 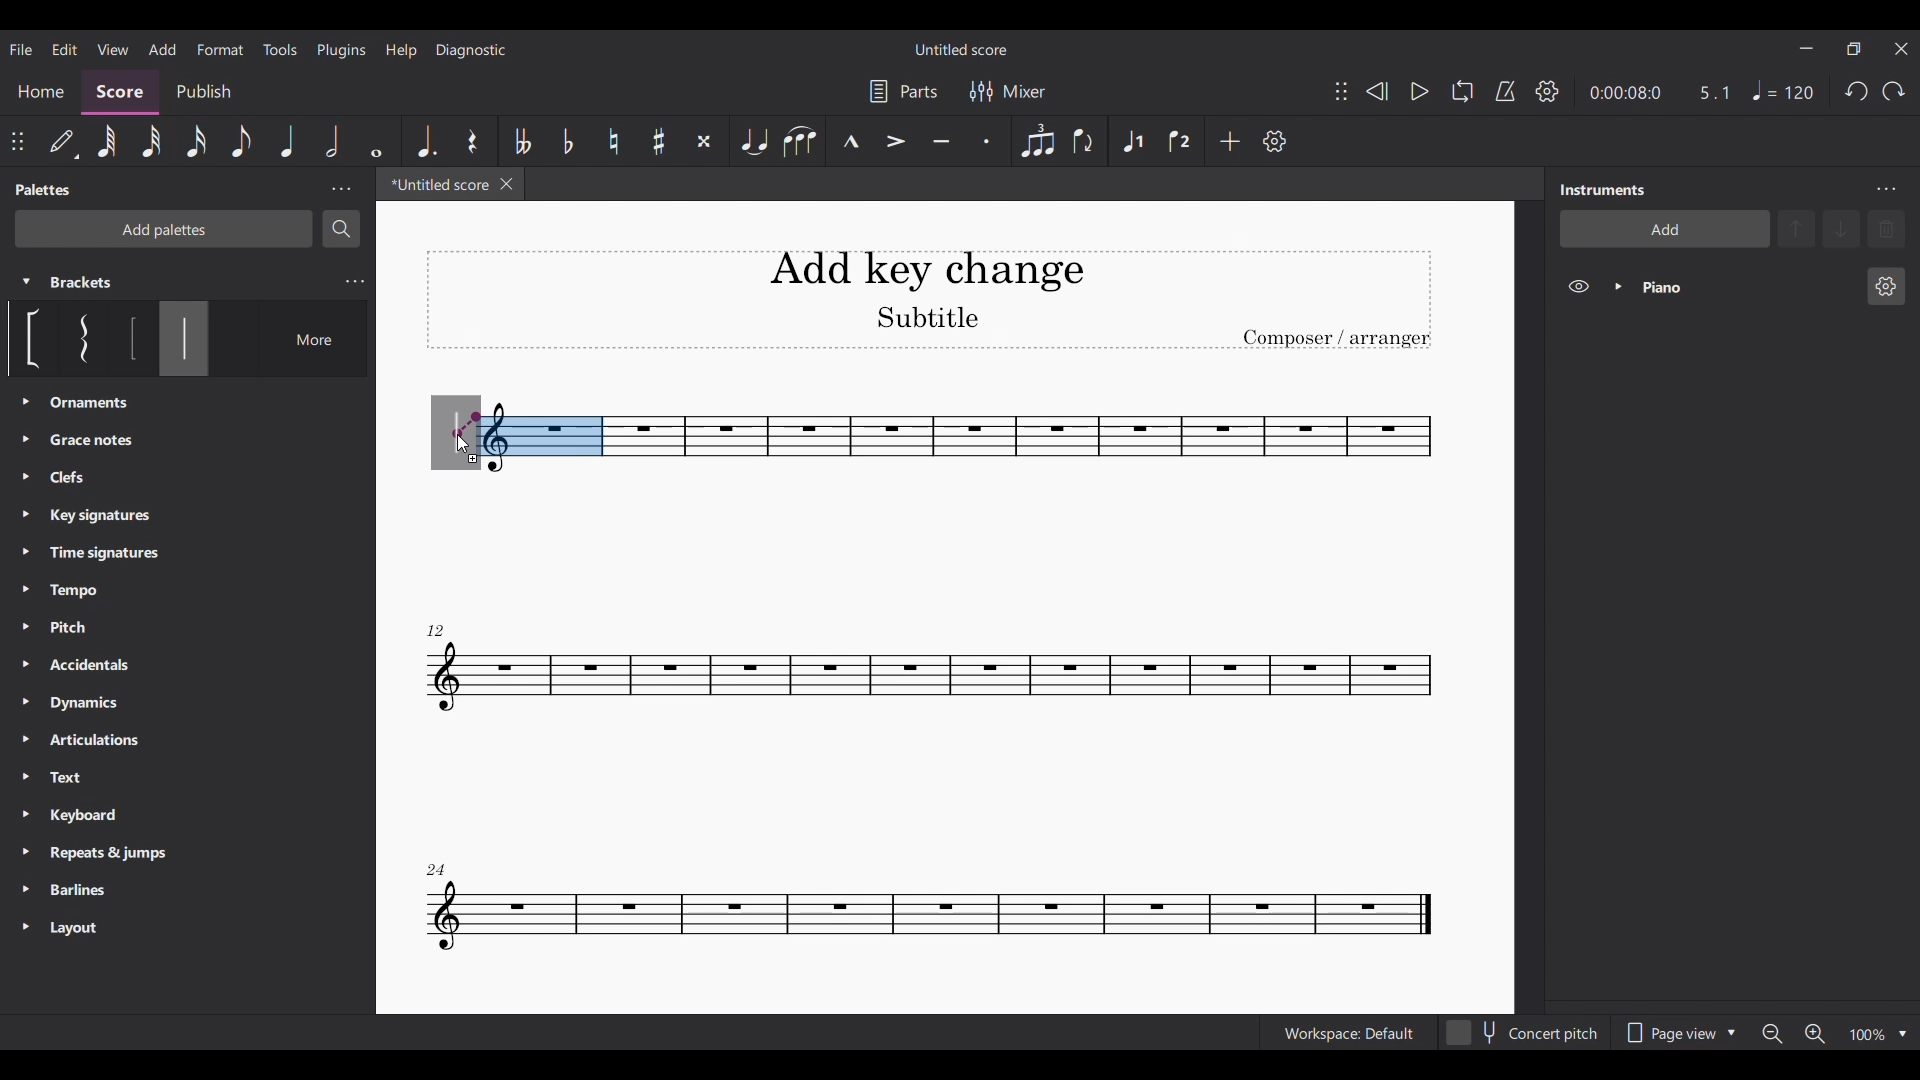 I want to click on Play, so click(x=1420, y=91).